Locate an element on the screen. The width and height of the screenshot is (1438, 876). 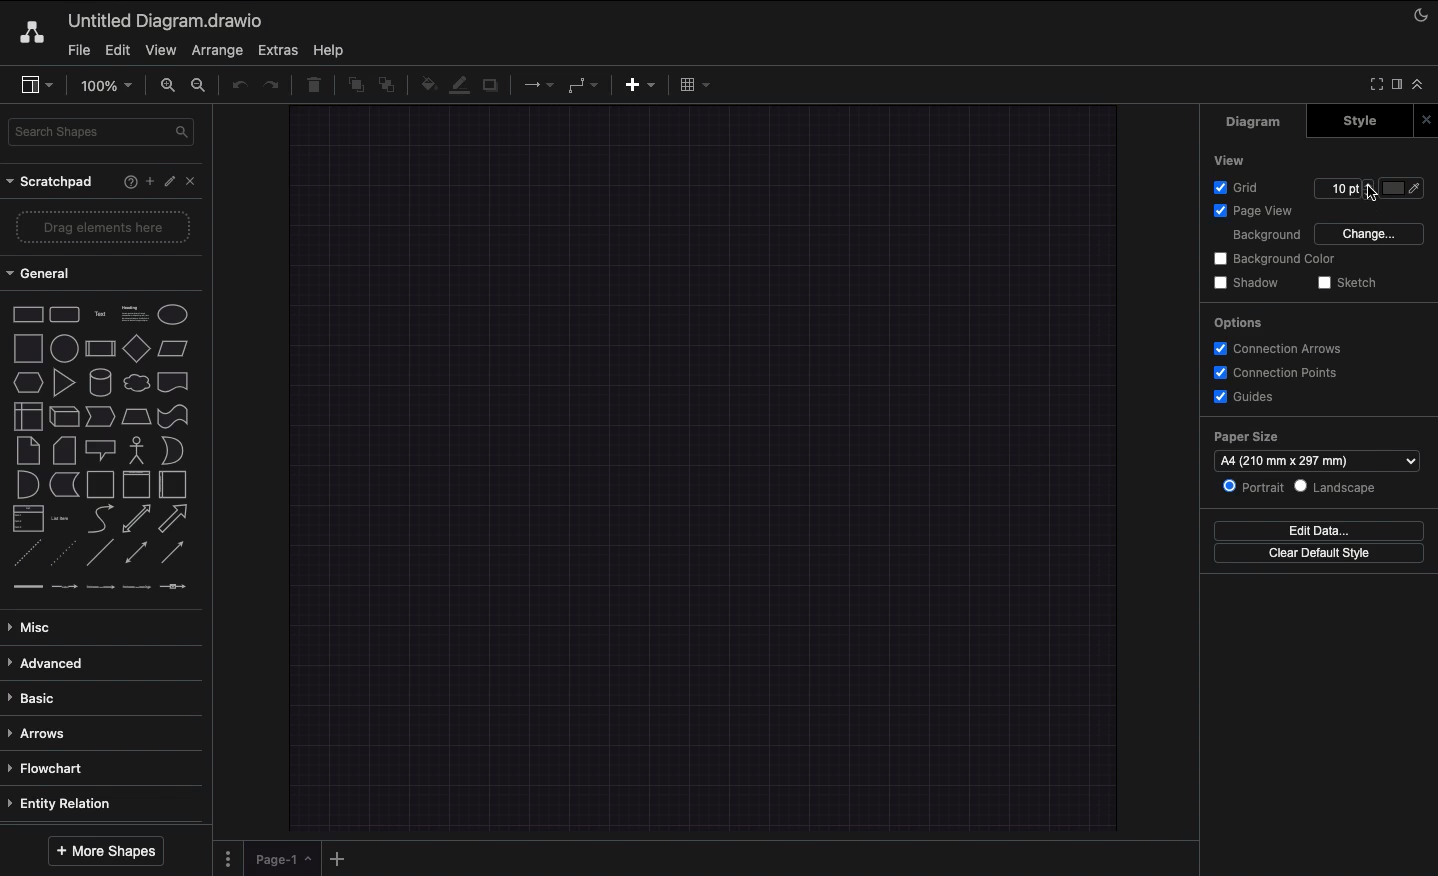
Table is located at coordinates (696, 84).